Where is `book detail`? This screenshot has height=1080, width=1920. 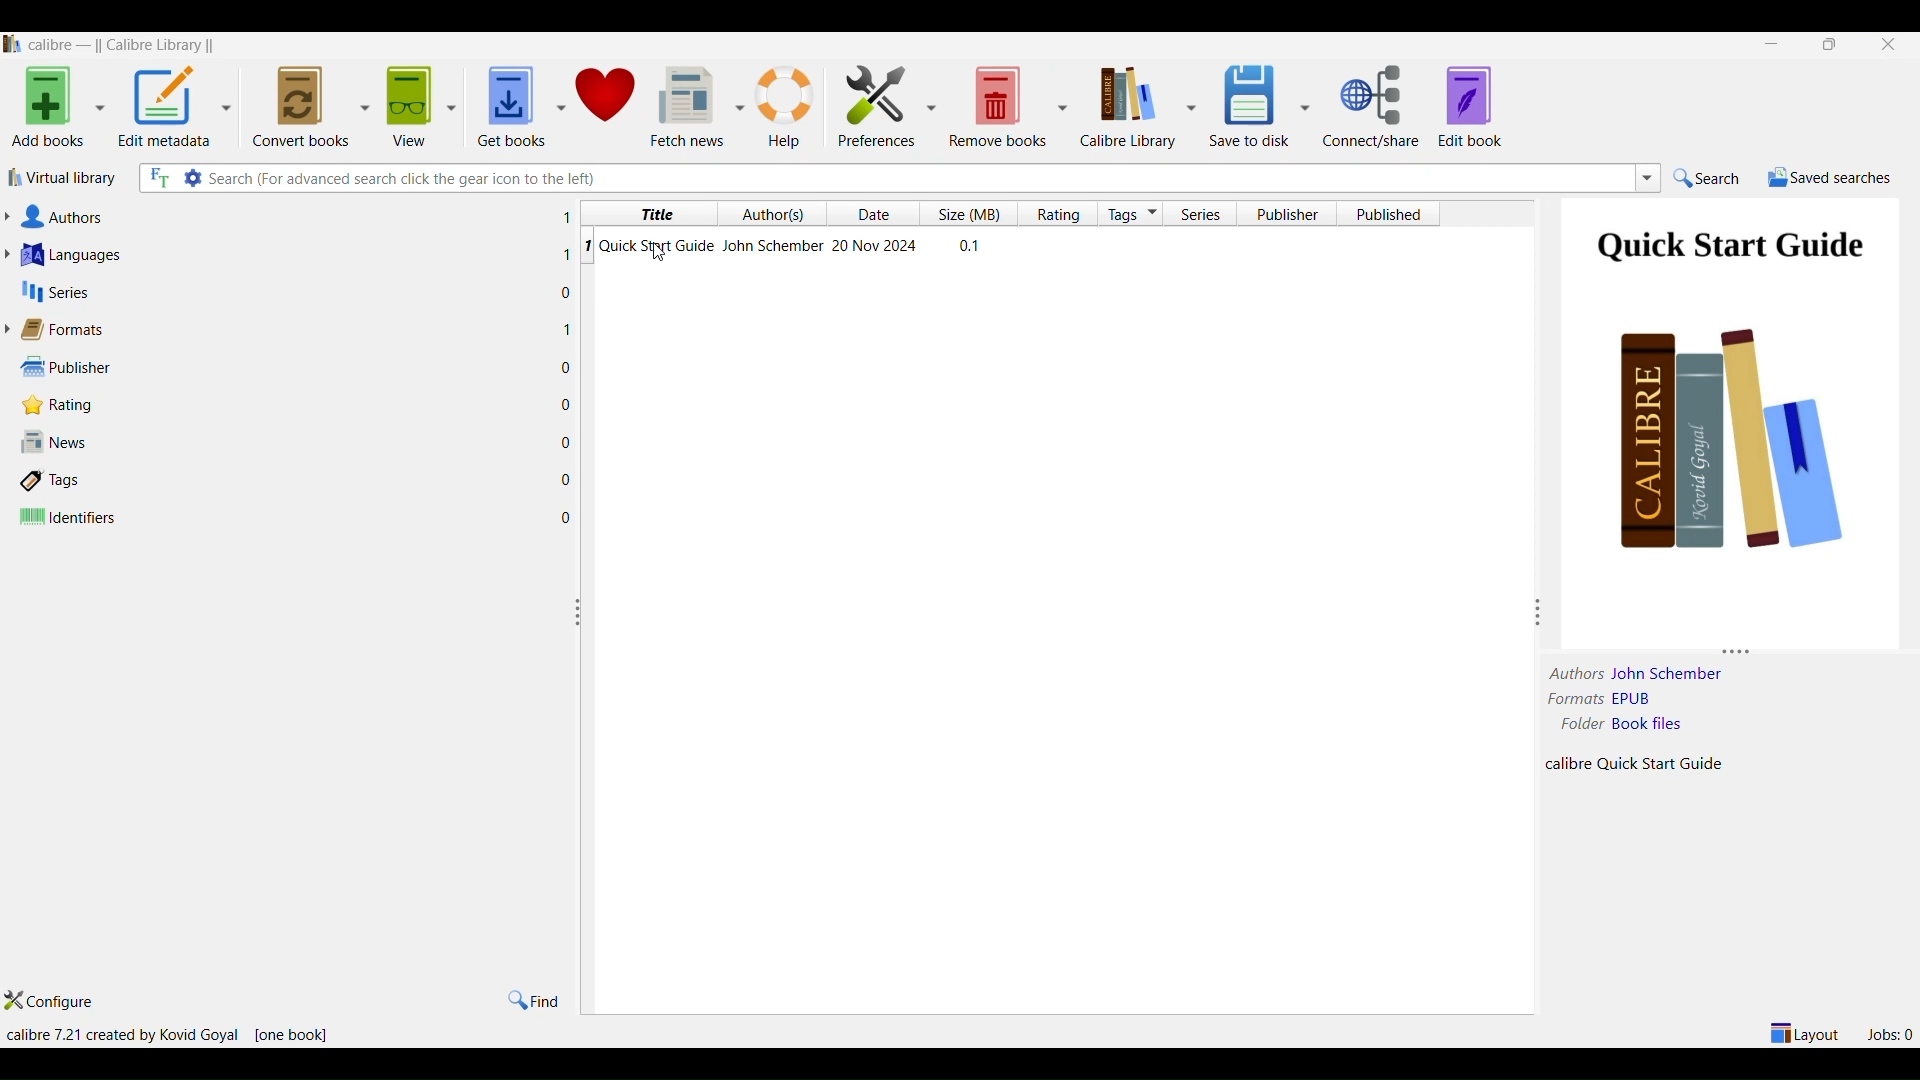
book detail is located at coordinates (1007, 245).